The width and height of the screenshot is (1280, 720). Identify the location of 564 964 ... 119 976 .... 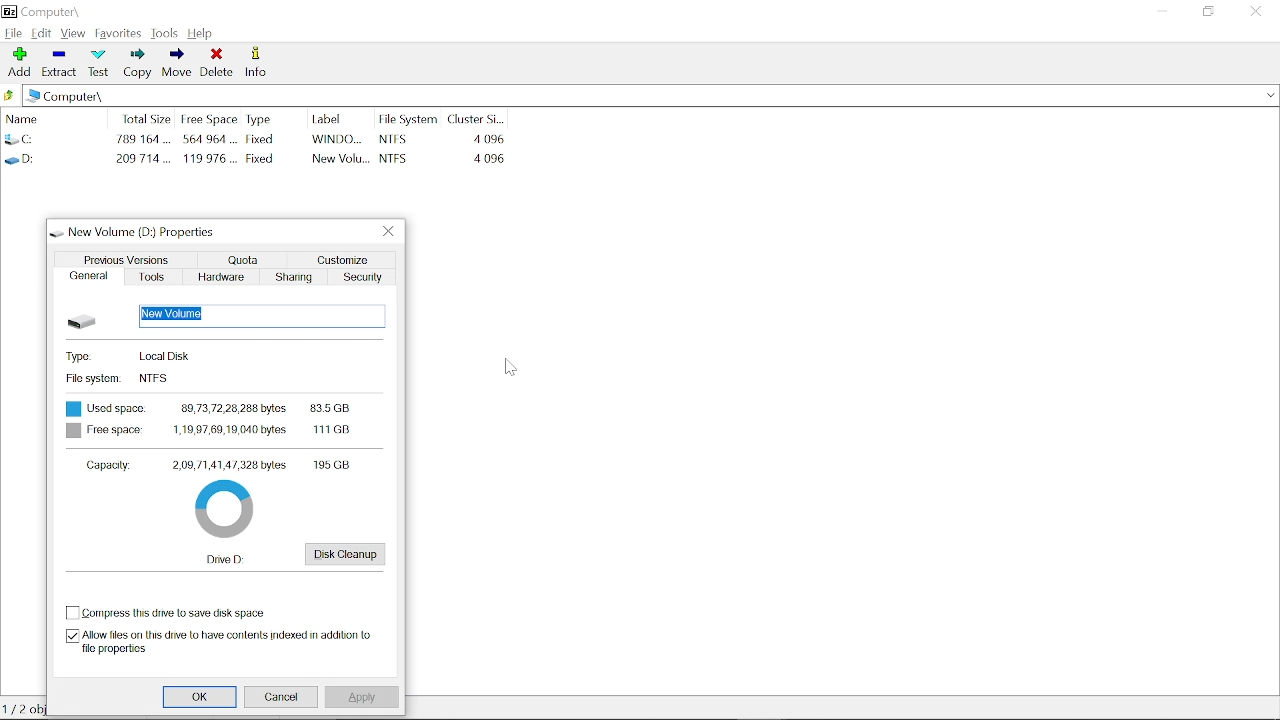
(209, 151).